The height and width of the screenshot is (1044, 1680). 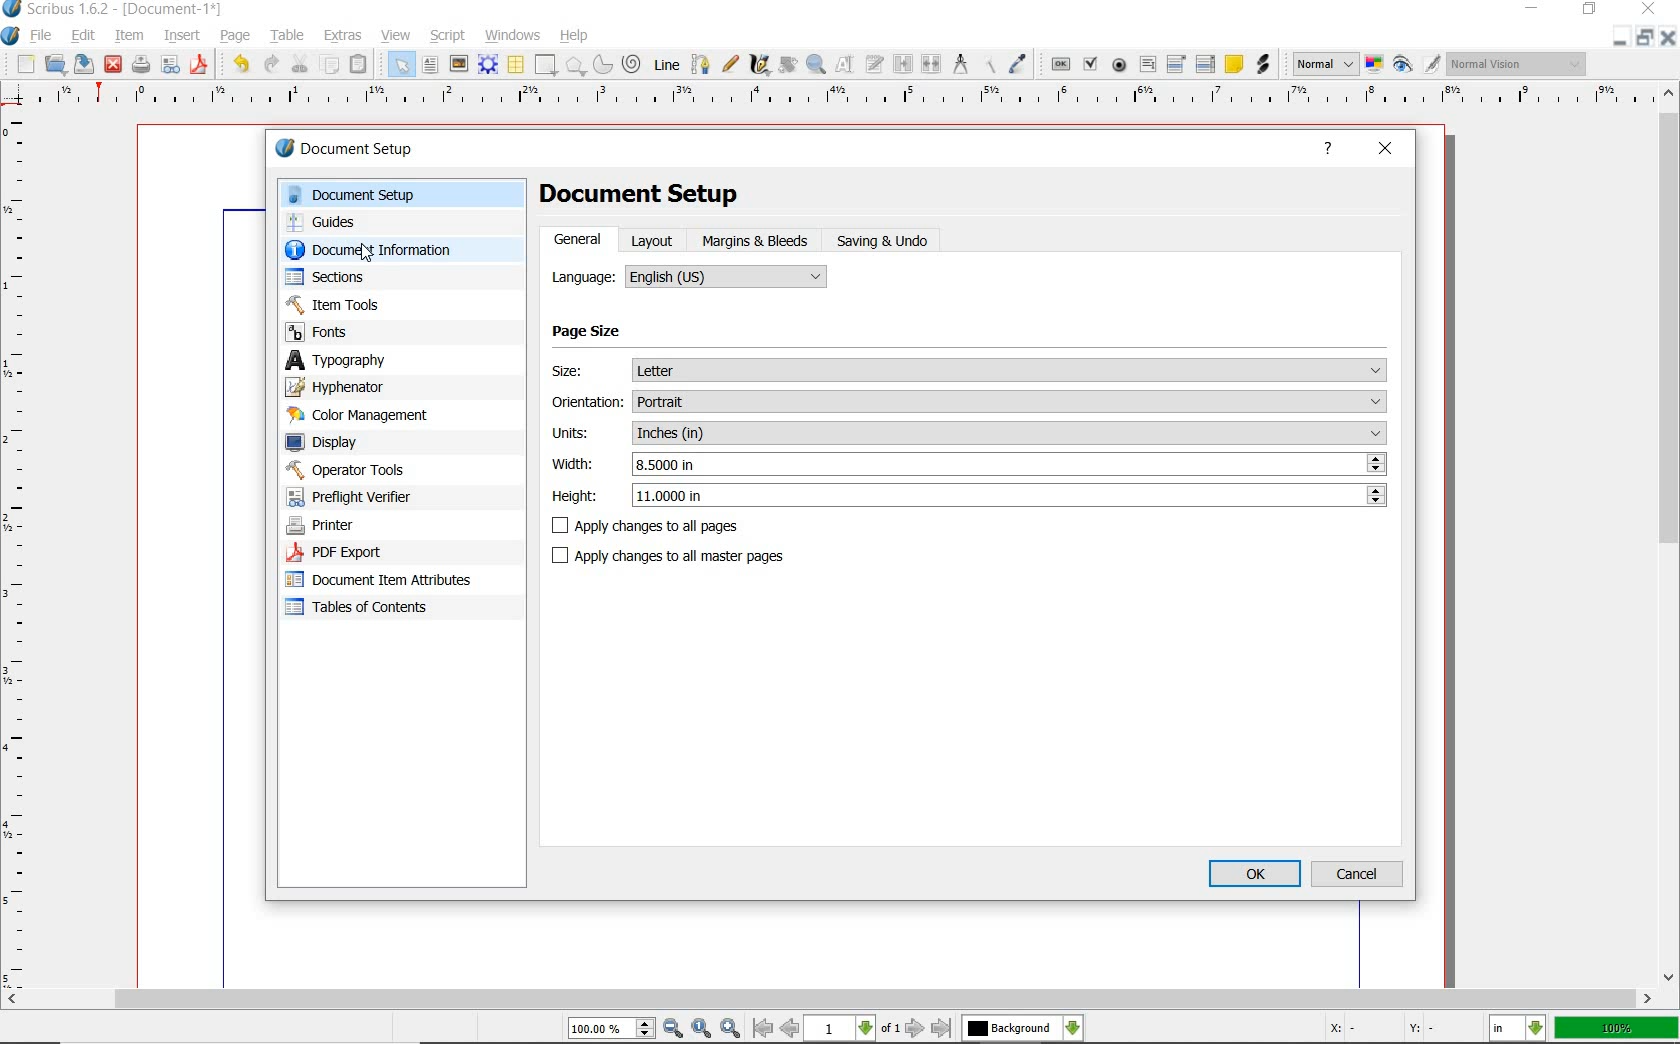 What do you see at coordinates (182, 35) in the screenshot?
I see `insert` at bounding box center [182, 35].